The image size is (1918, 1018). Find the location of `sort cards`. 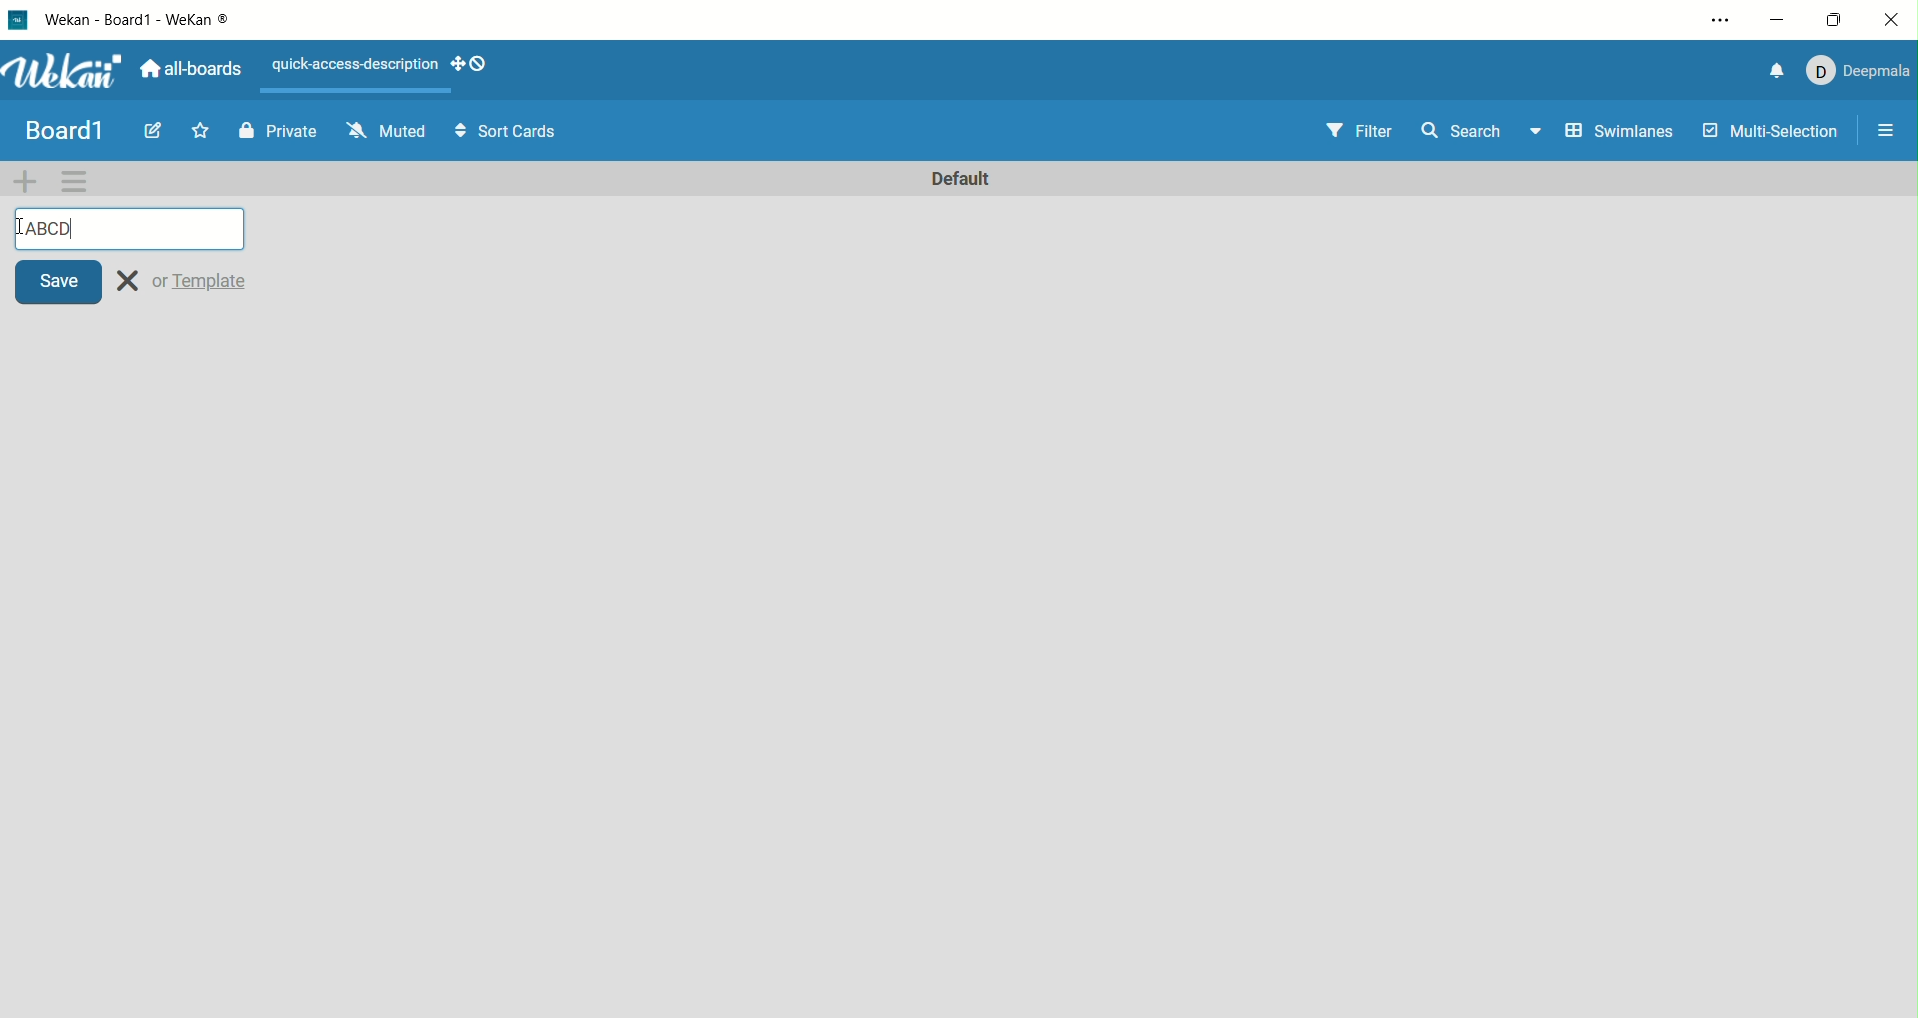

sort cards is located at coordinates (508, 131).